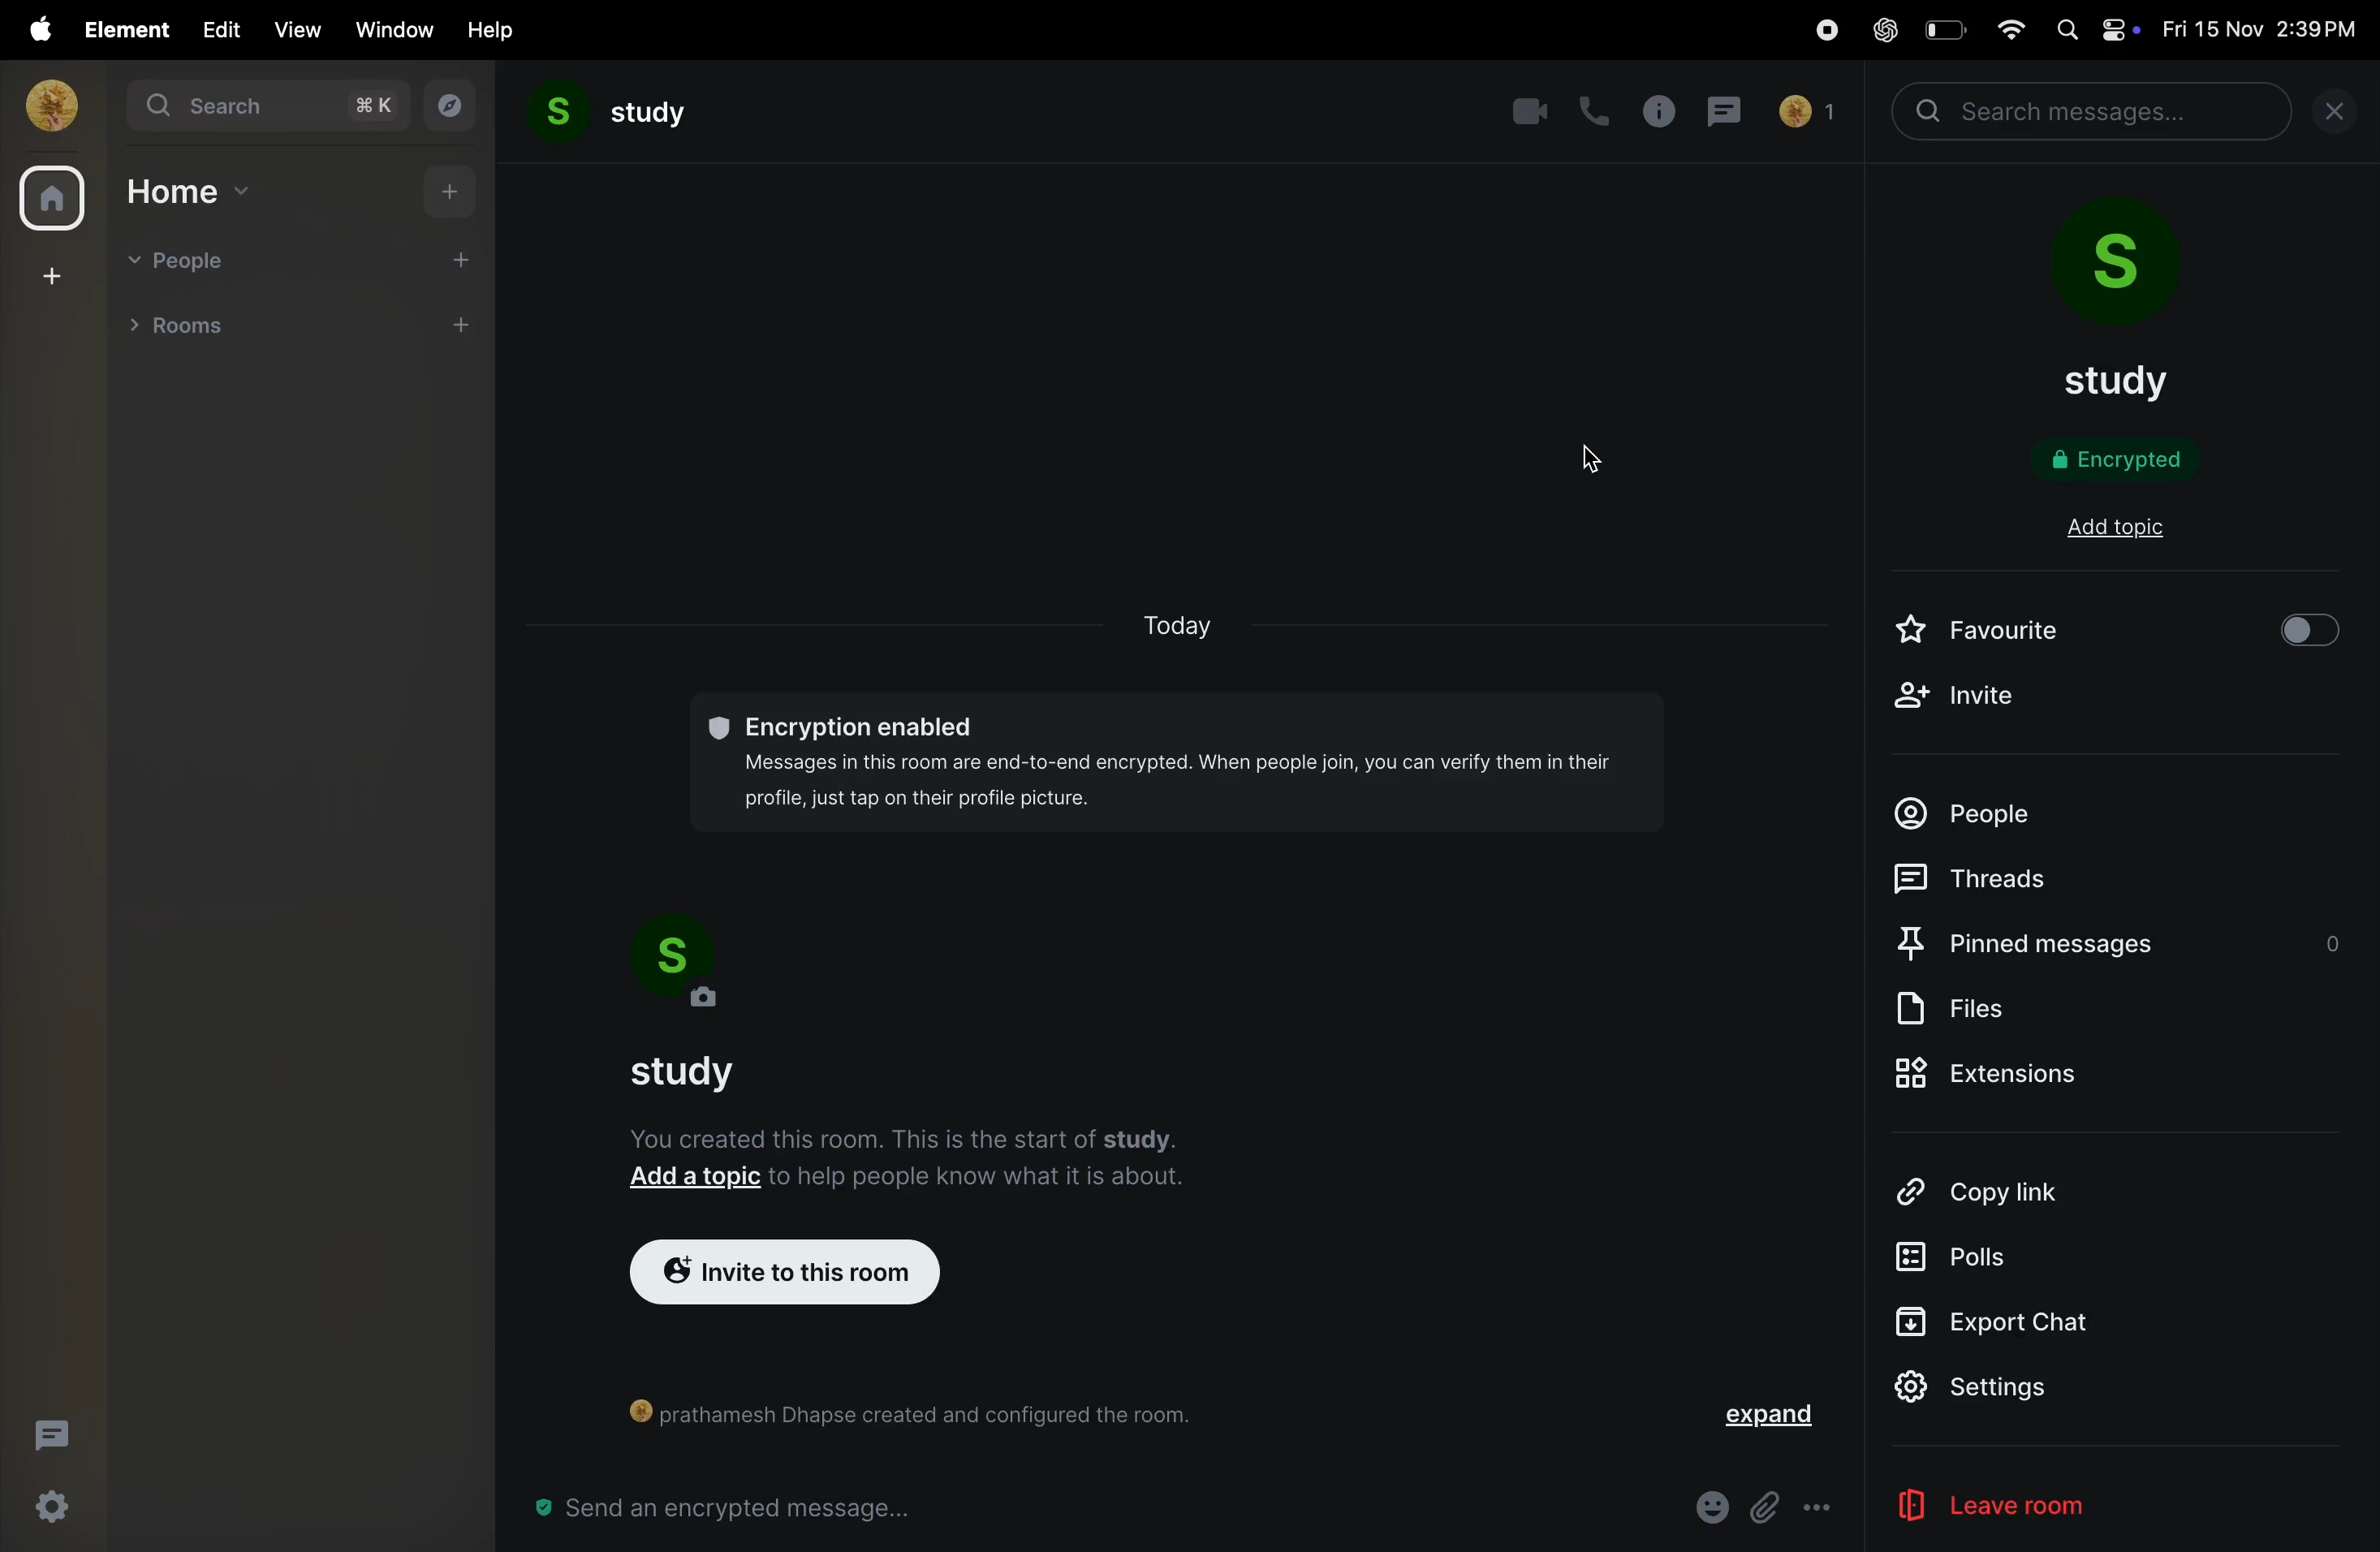  What do you see at coordinates (454, 190) in the screenshot?
I see `add home` at bounding box center [454, 190].